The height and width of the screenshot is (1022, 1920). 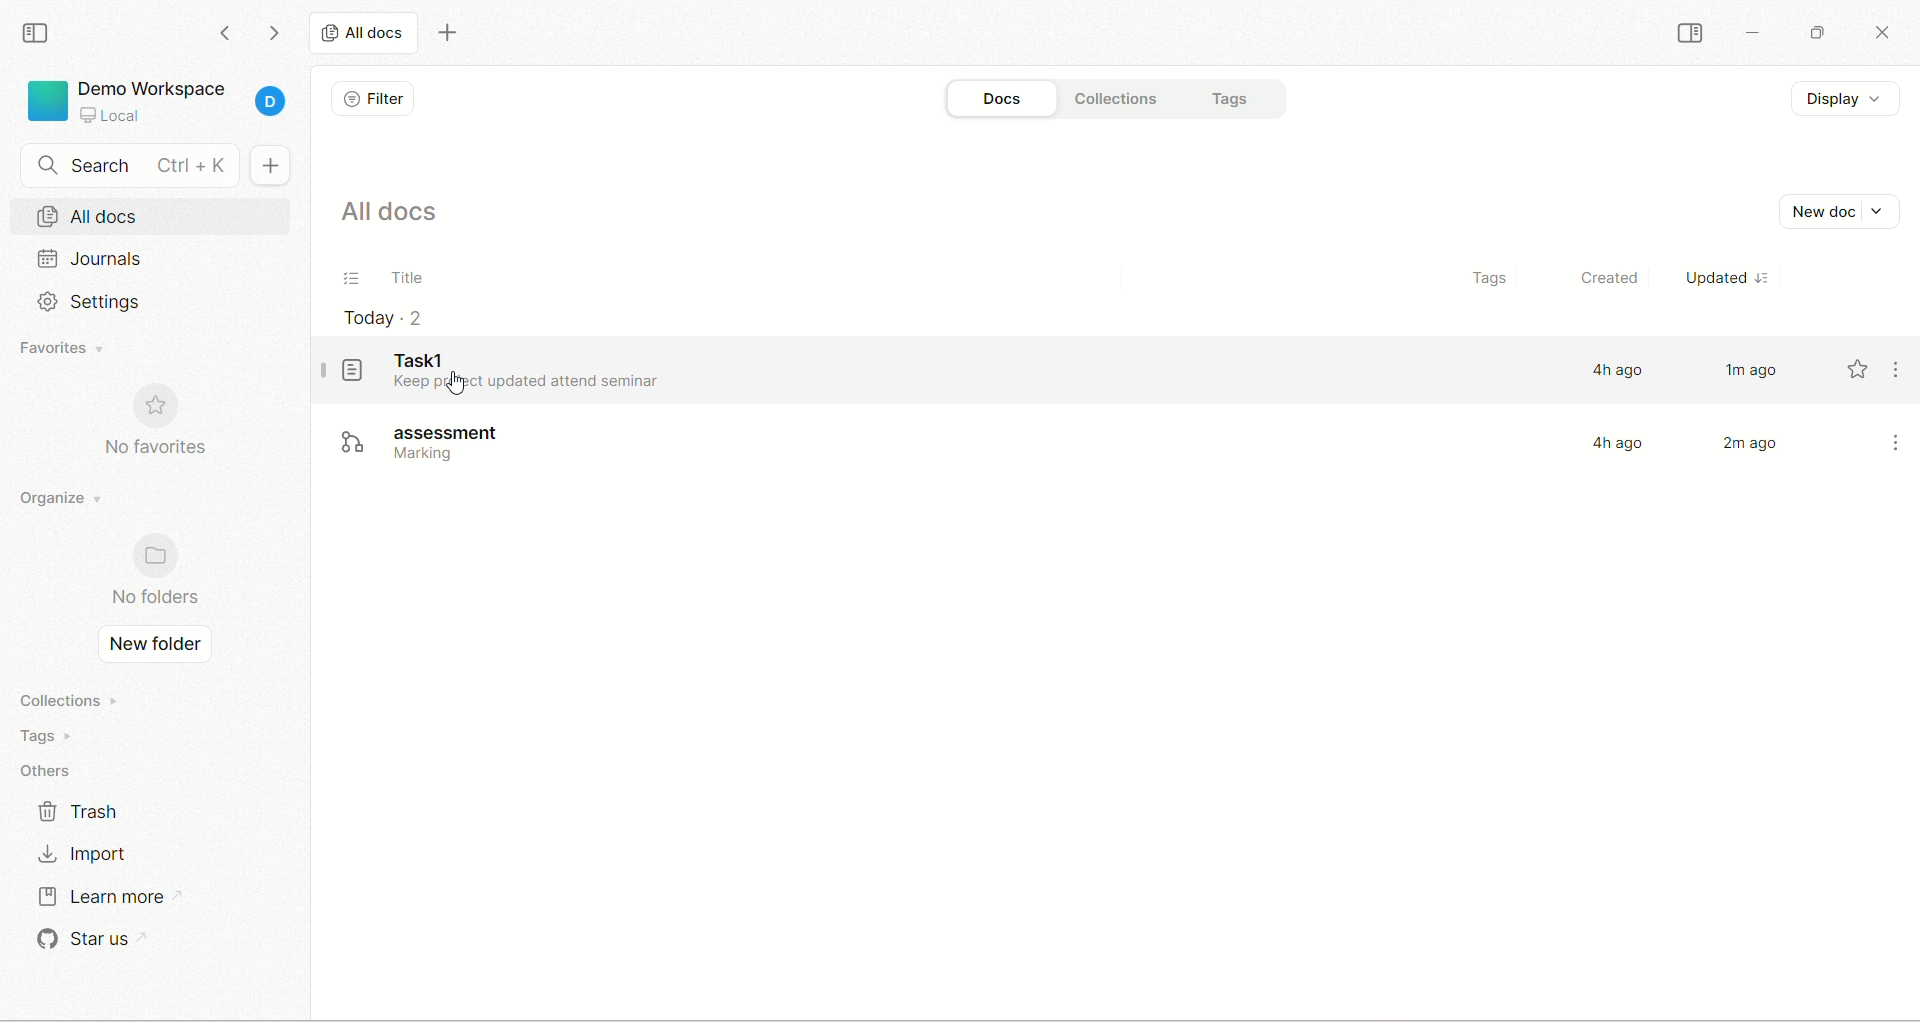 What do you see at coordinates (486, 368) in the screenshot?
I see `task1` at bounding box center [486, 368].